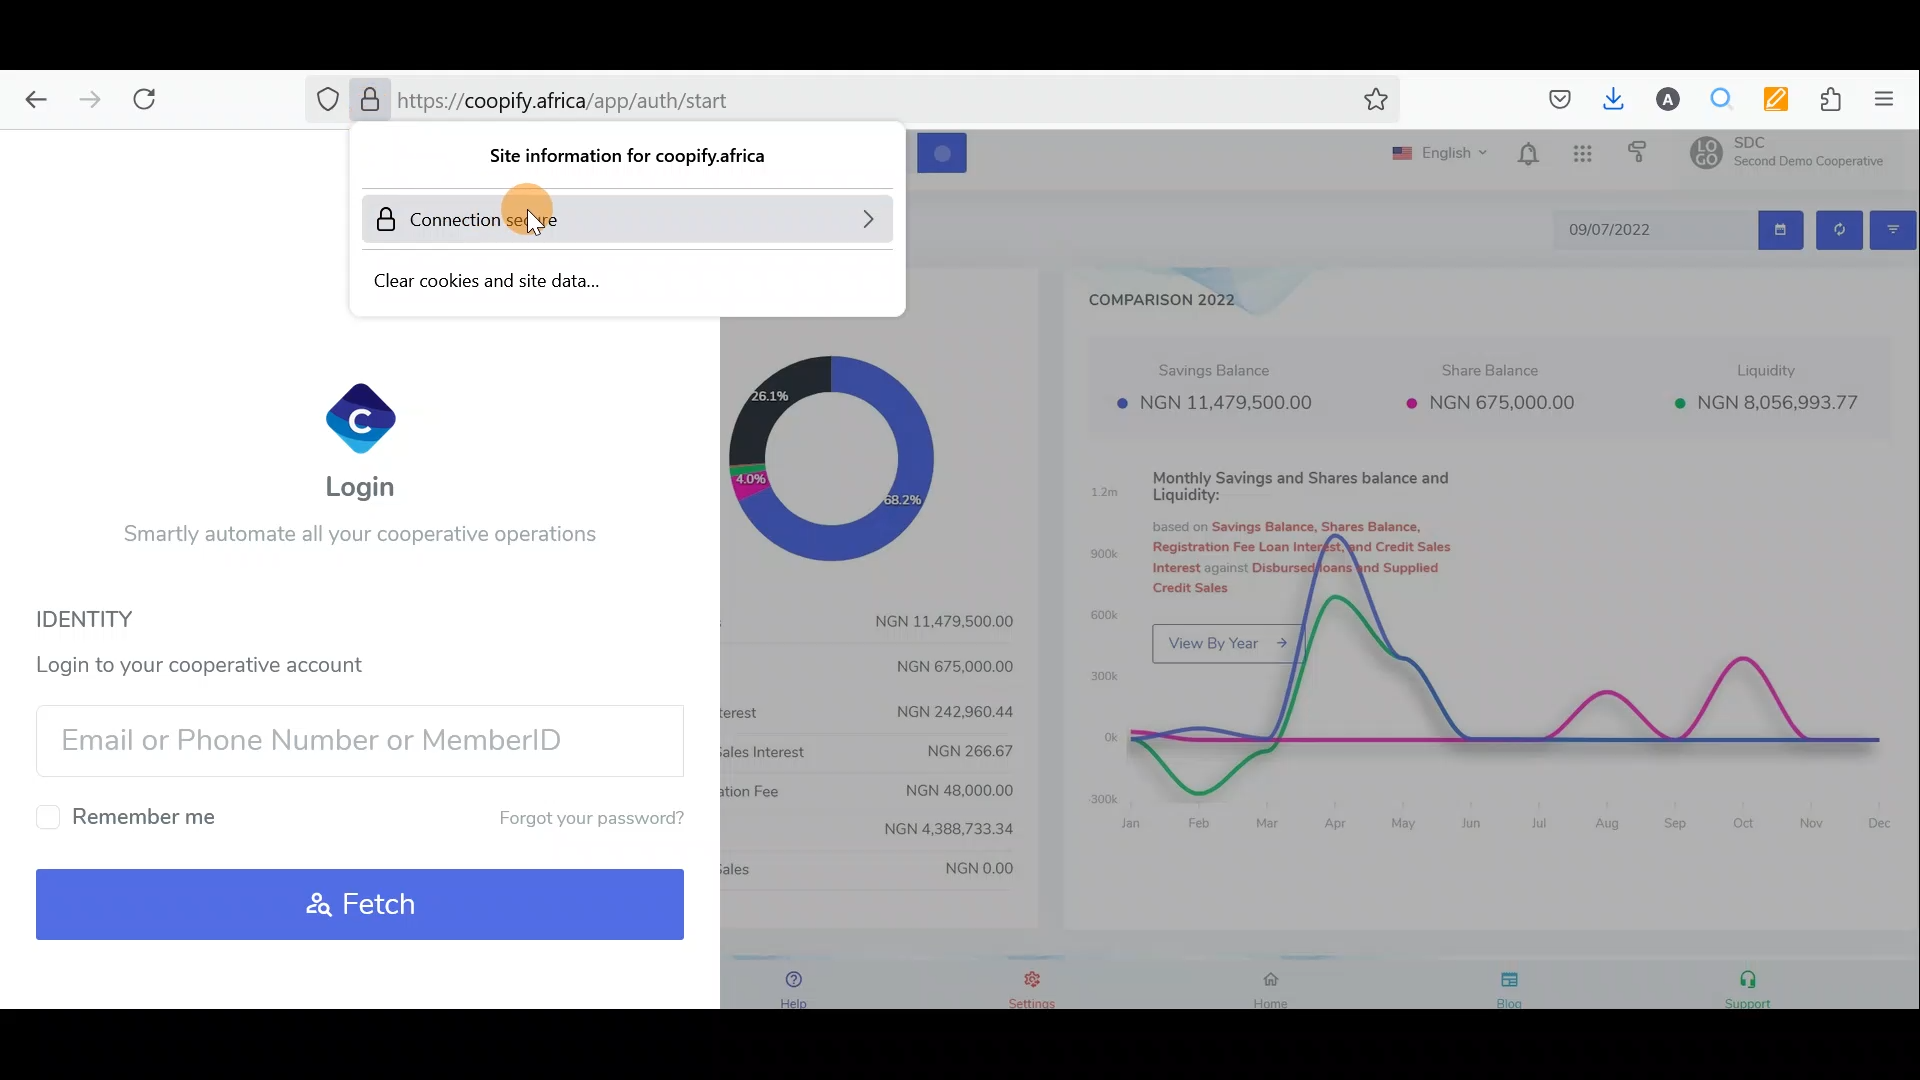  What do you see at coordinates (1372, 103) in the screenshot?
I see `Bookmark this page` at bounding box center [1372, 103].